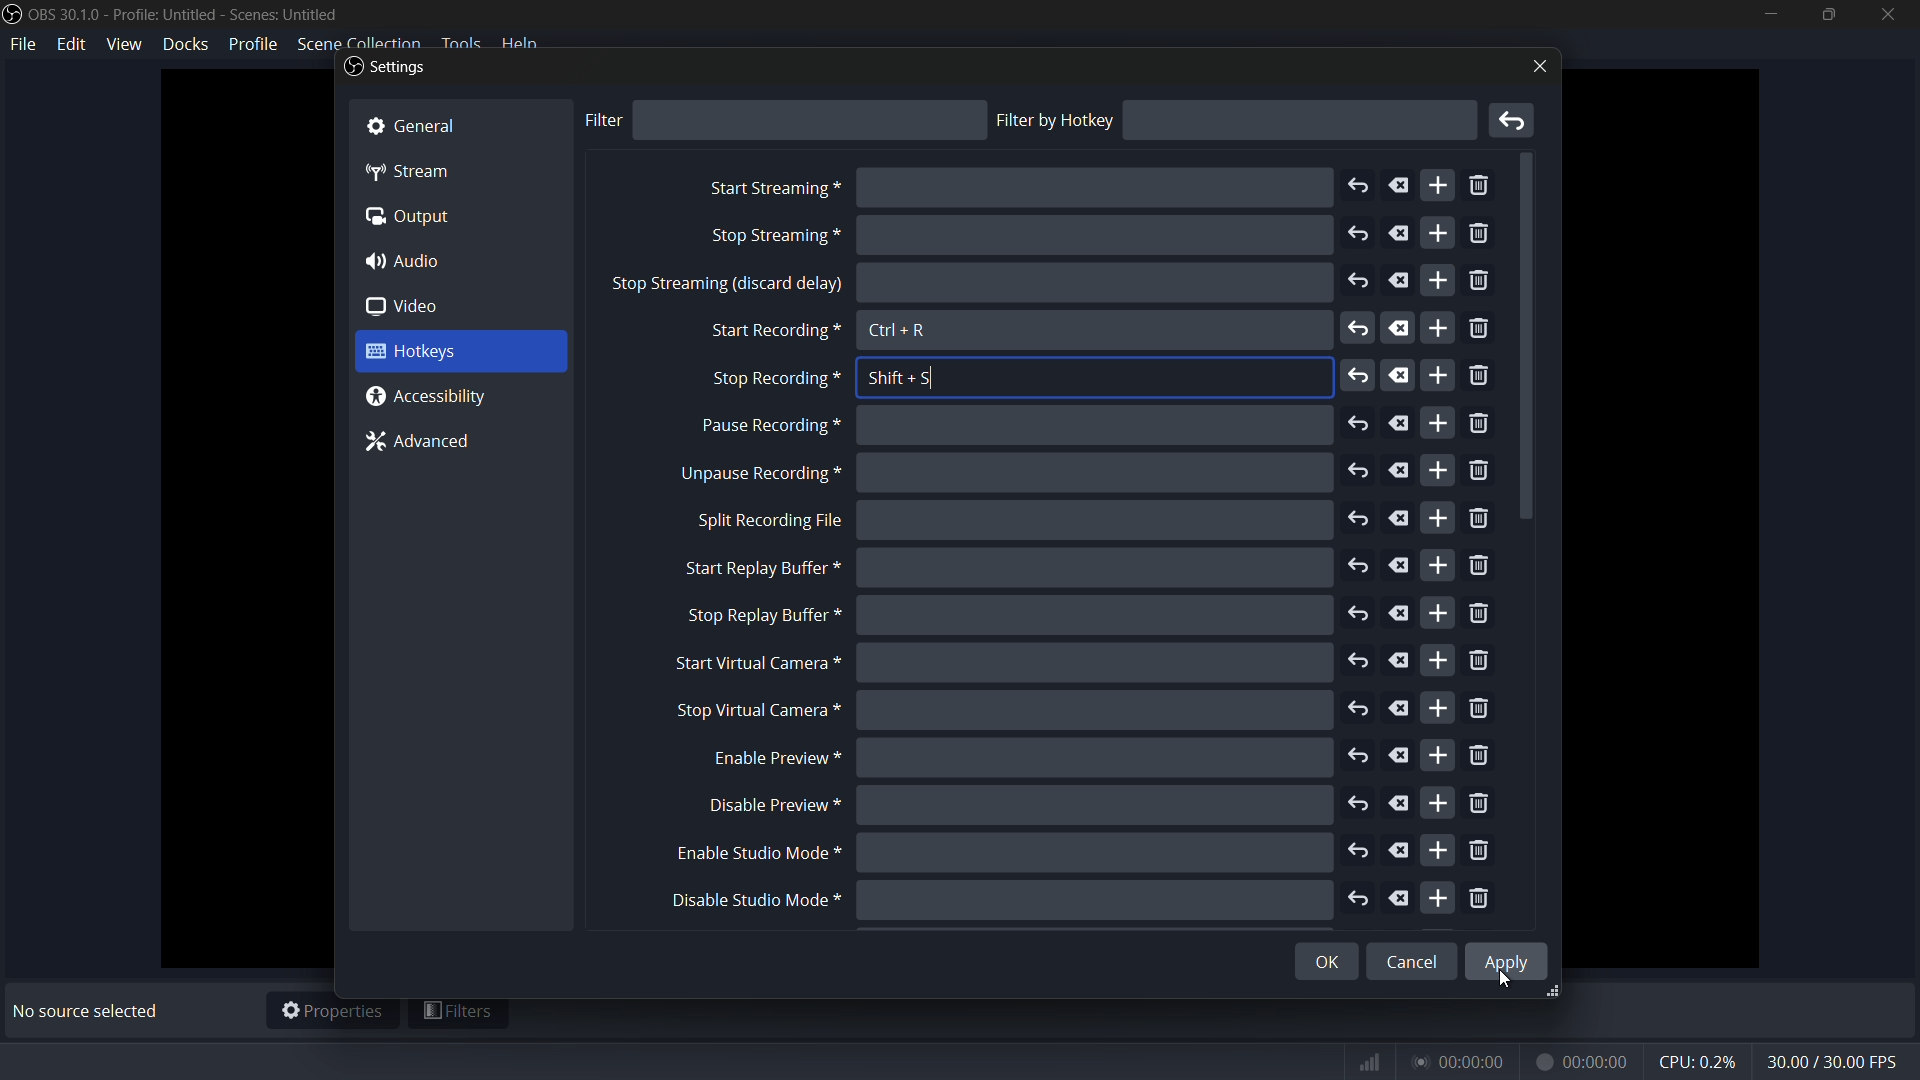  What do you see at coordinates (751, 664) in the screenshot?
I see `start virtual camera` at bounding box center [751, 664].